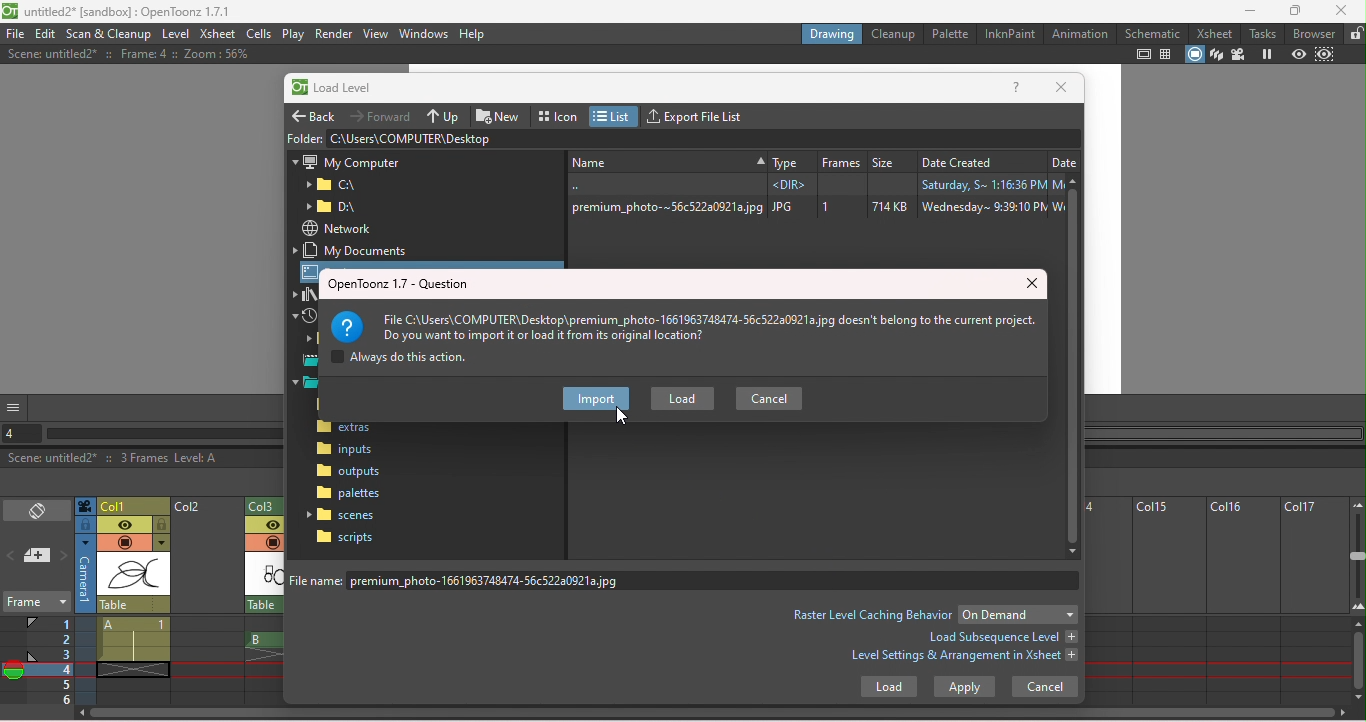 This screenshot has height=722, width=1366. I want to click on Frame, so click(841, 159).